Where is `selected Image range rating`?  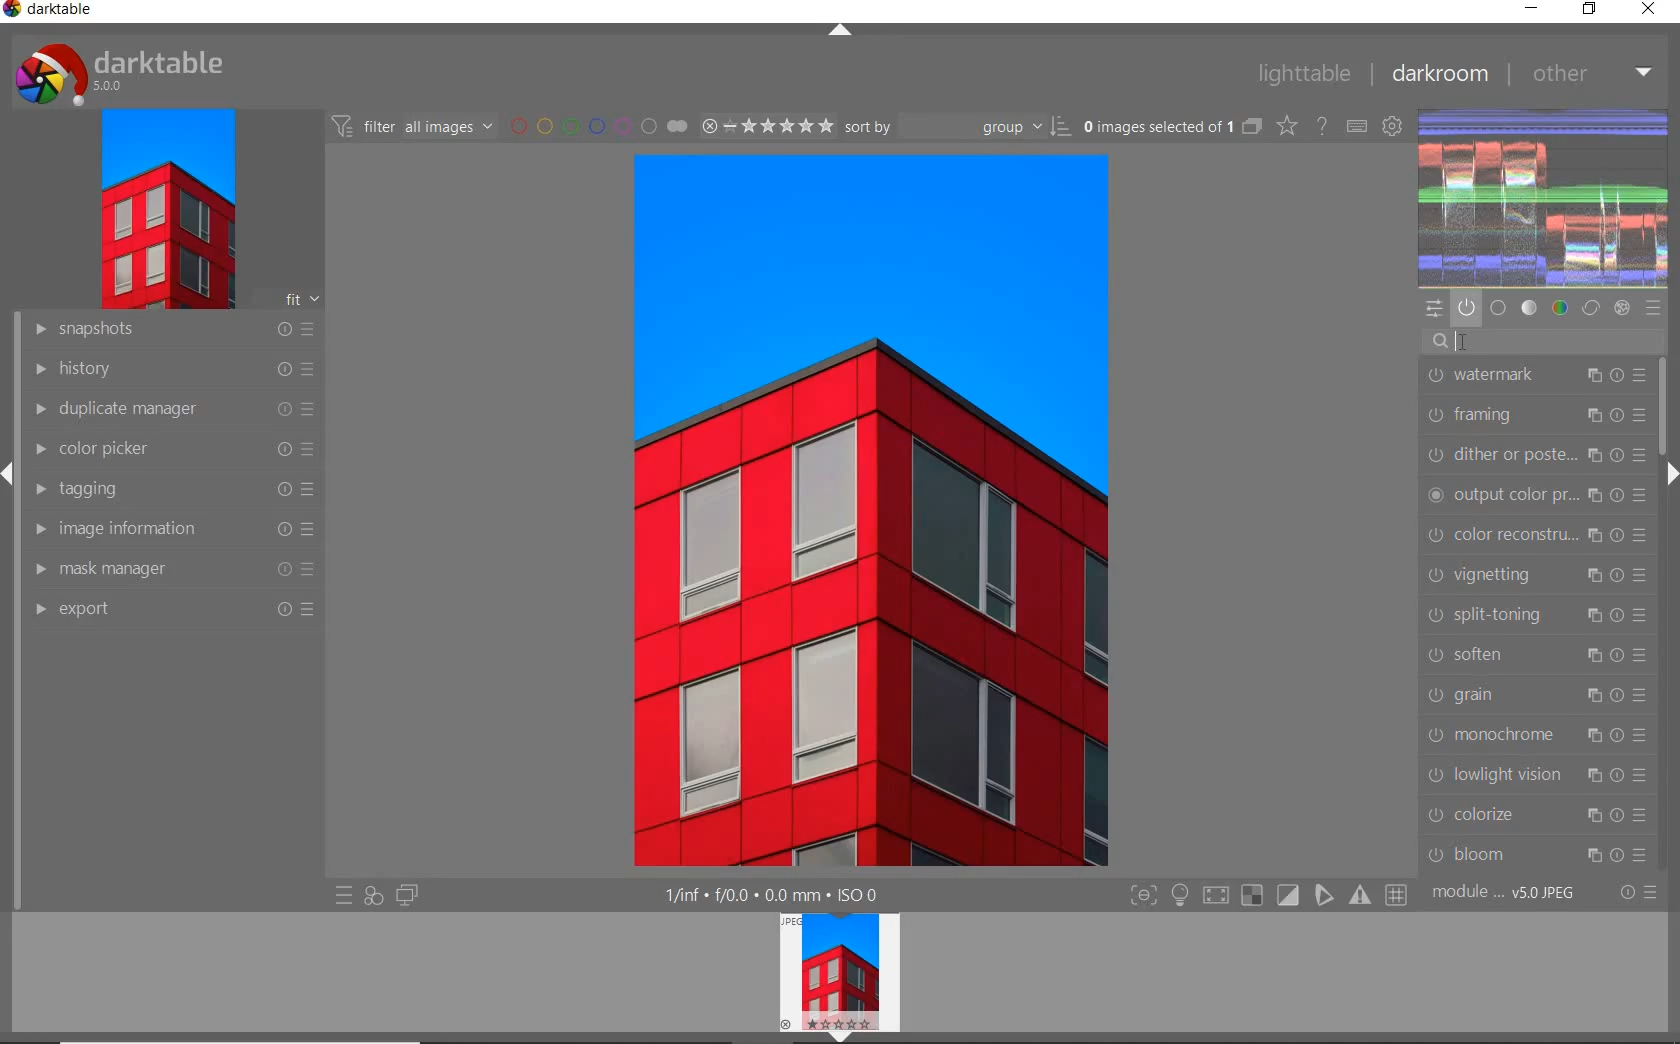
selected Image range rating is located at coordinates (768, 125).